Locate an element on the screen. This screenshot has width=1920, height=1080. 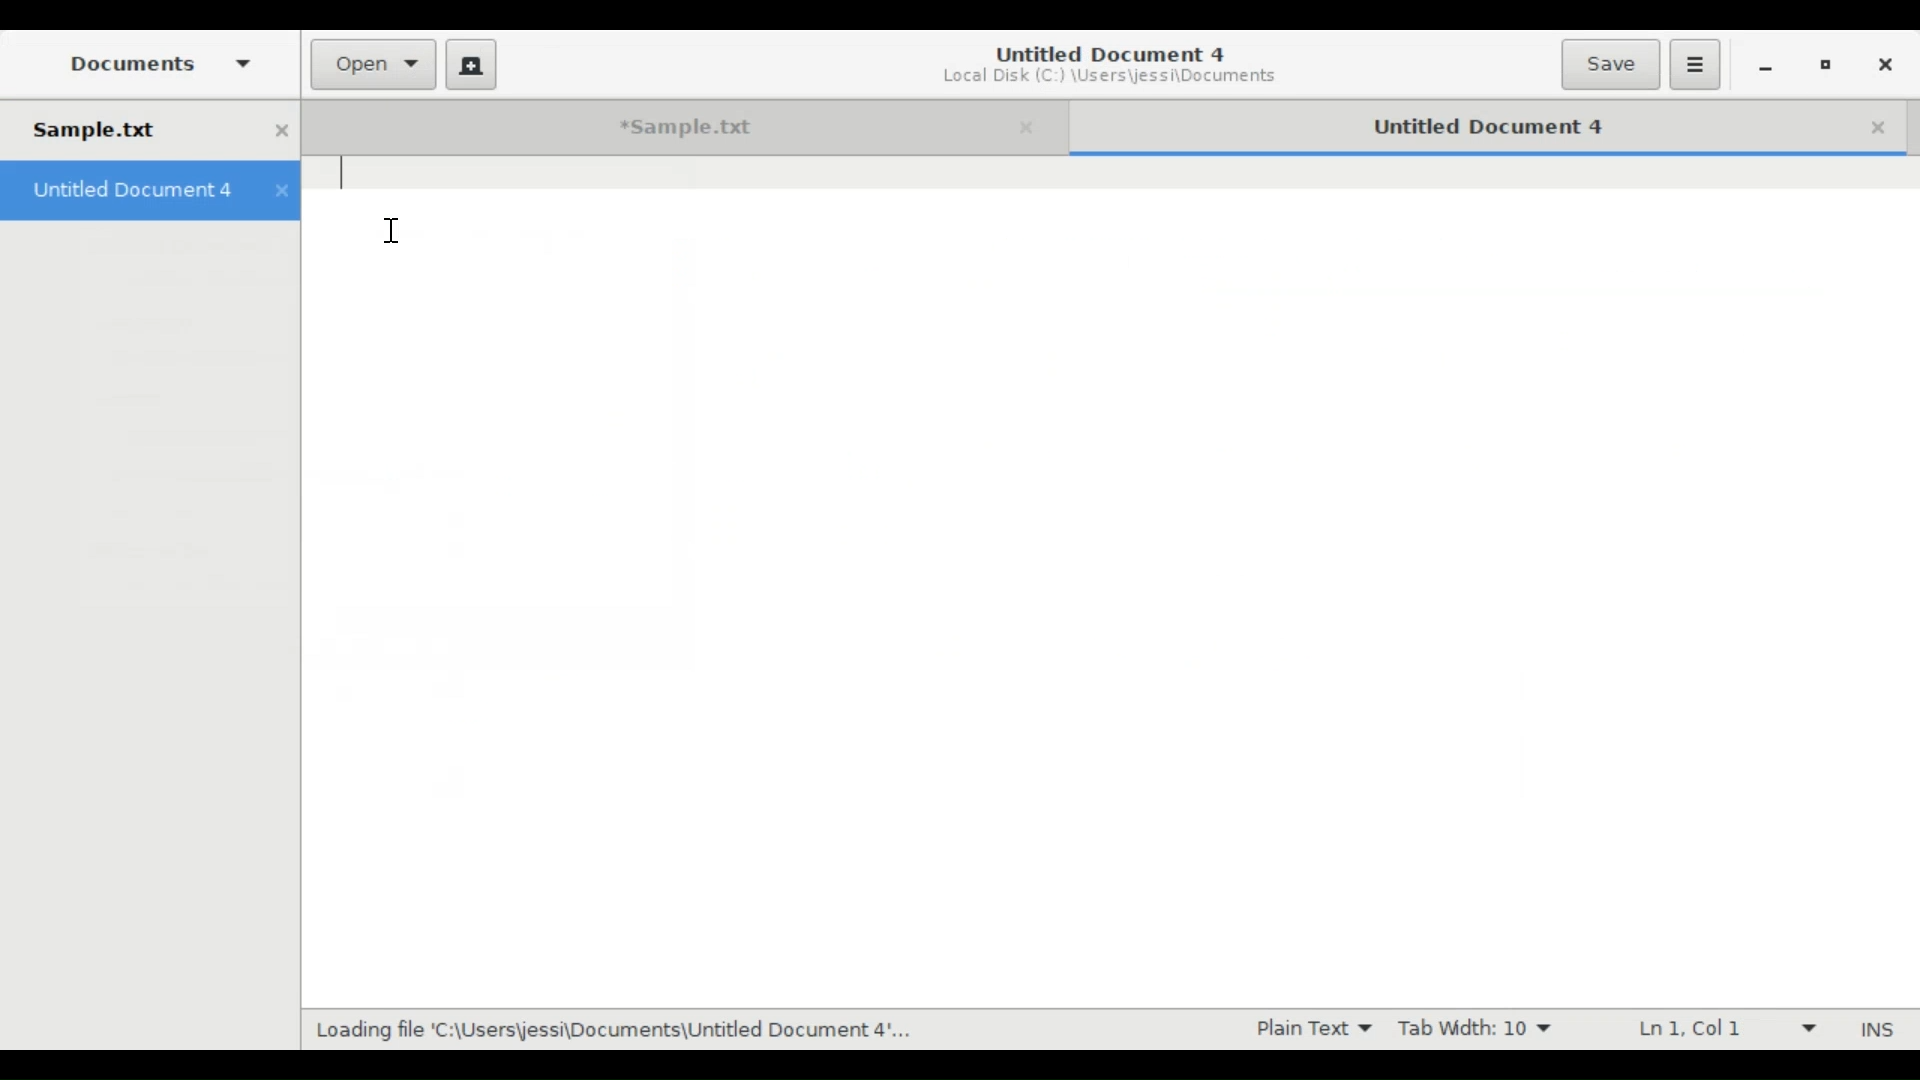
Close is located at coordinates (1883, 63).